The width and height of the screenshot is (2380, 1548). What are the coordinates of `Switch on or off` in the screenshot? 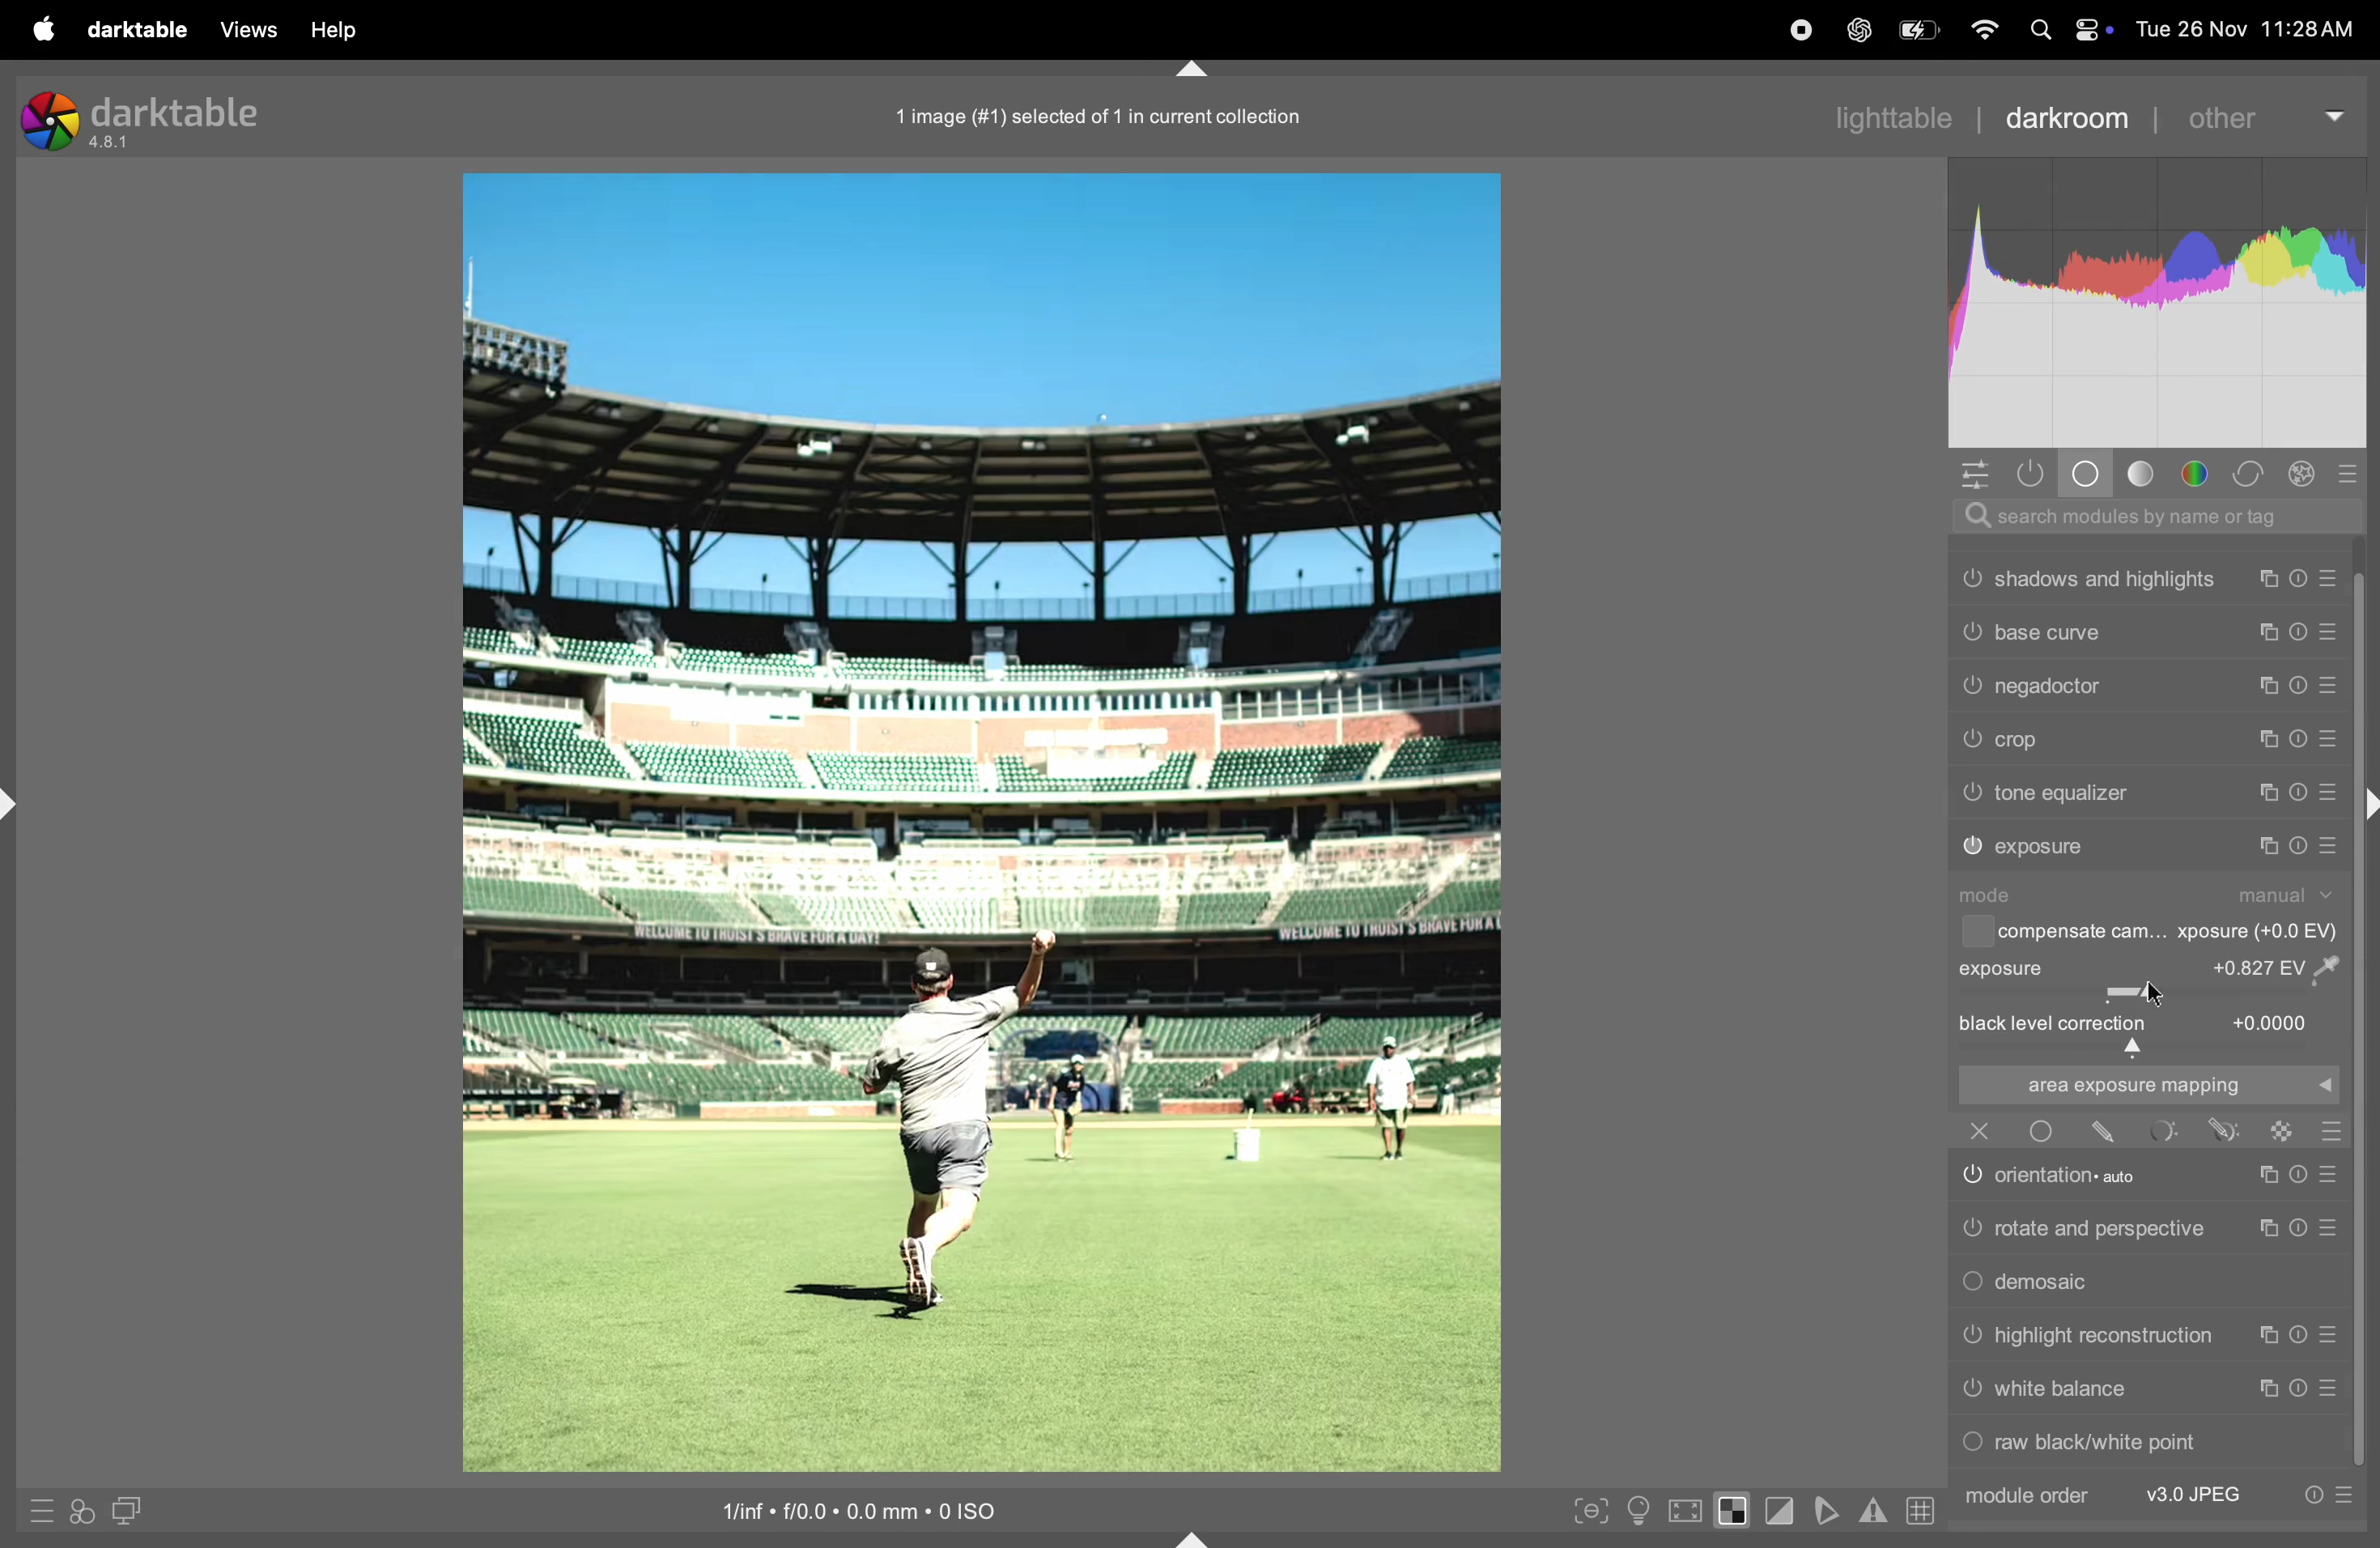 It's located at (1971, 740).